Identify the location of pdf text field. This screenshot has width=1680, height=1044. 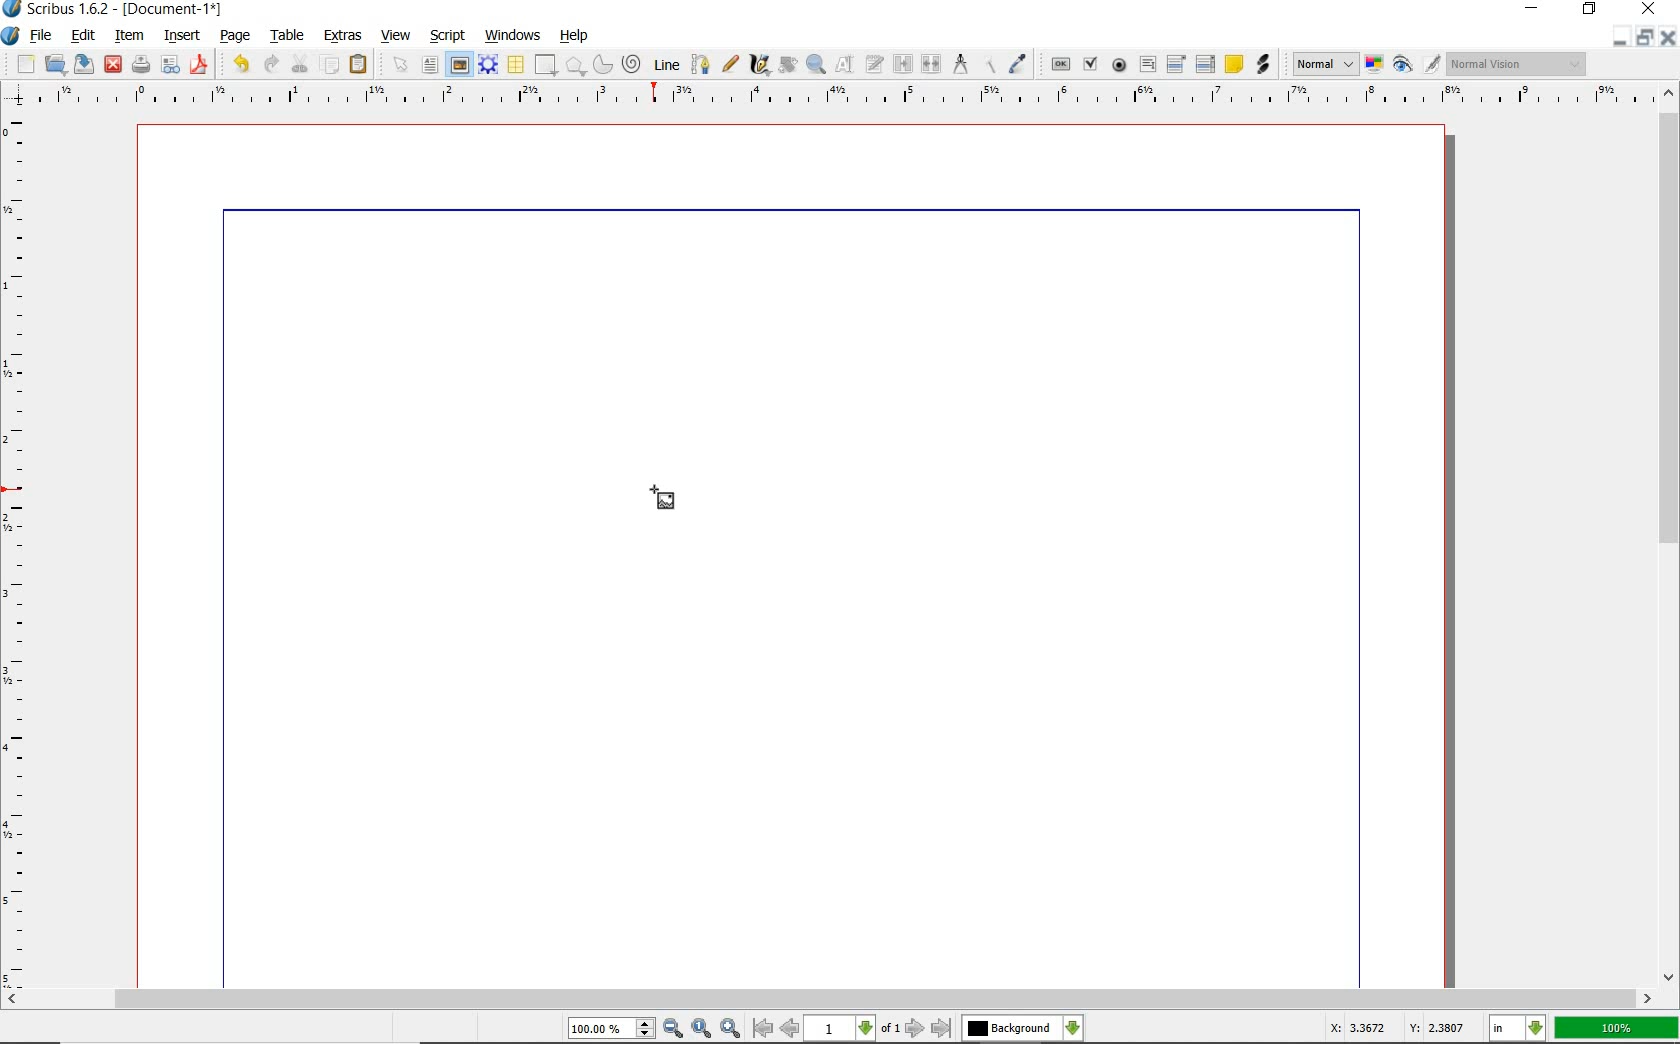
(1146, 64).